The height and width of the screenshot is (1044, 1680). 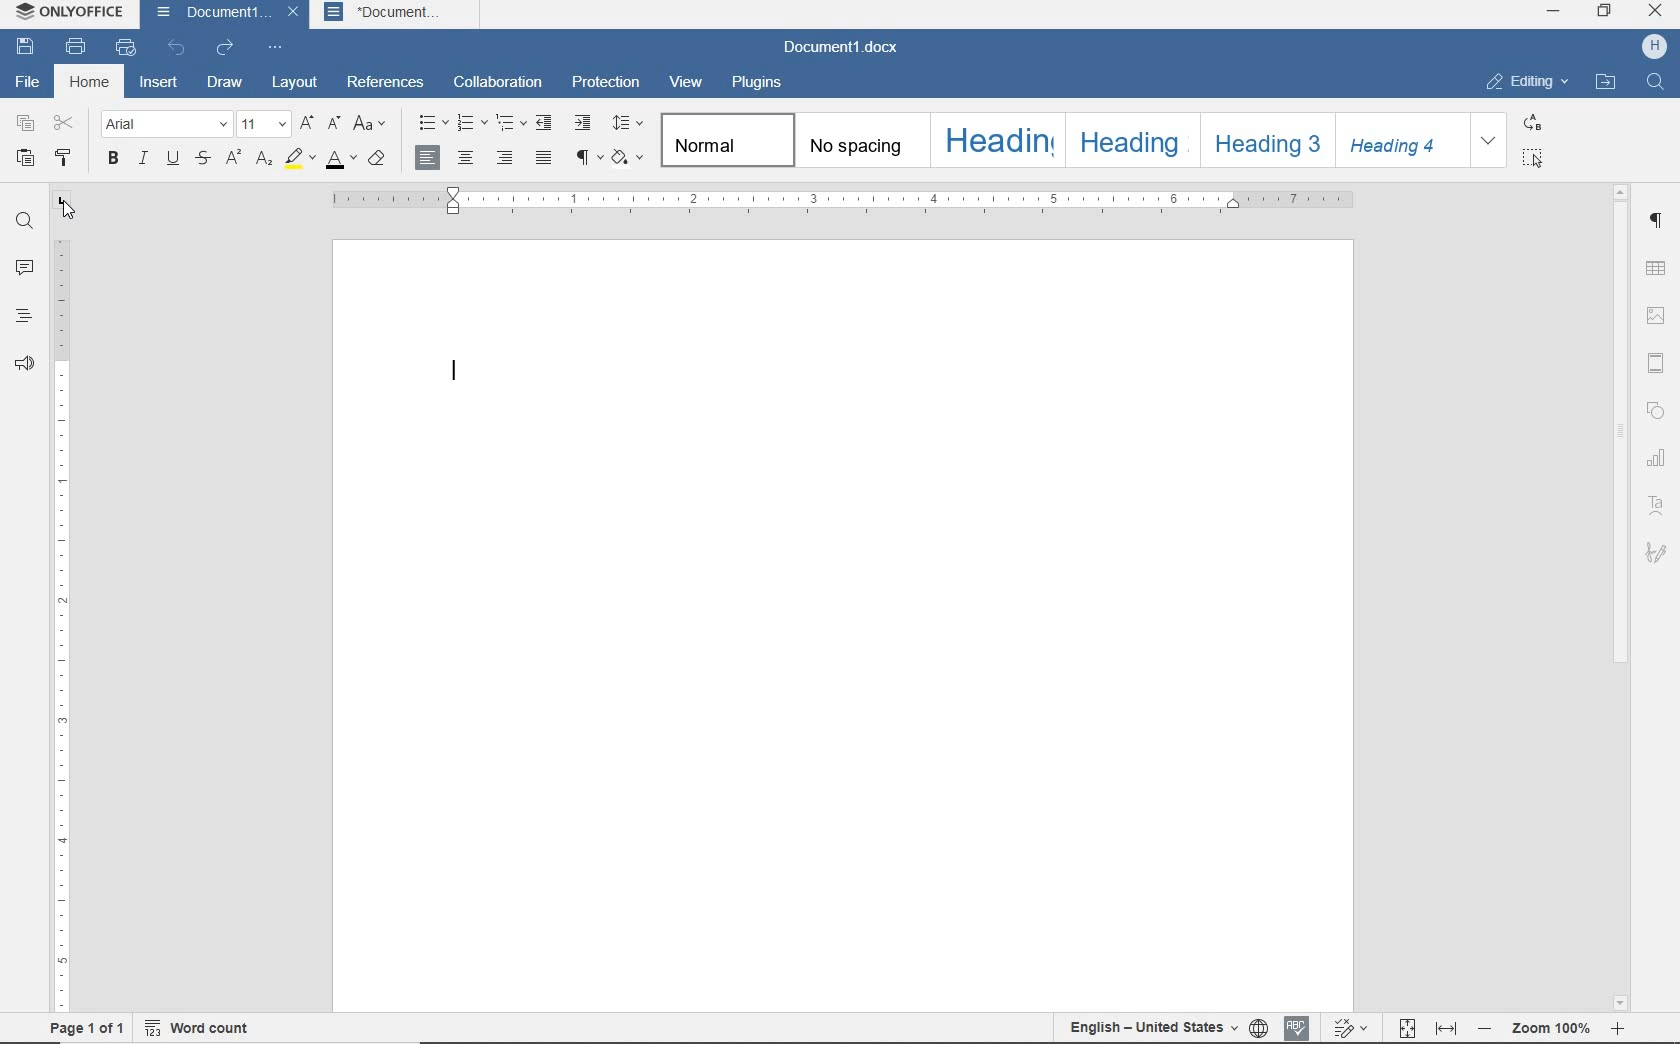 What do you see at coordinates (71, 15) in the screenshot?
I see `SYSTEM NAME` at bounding box center [71, 15].